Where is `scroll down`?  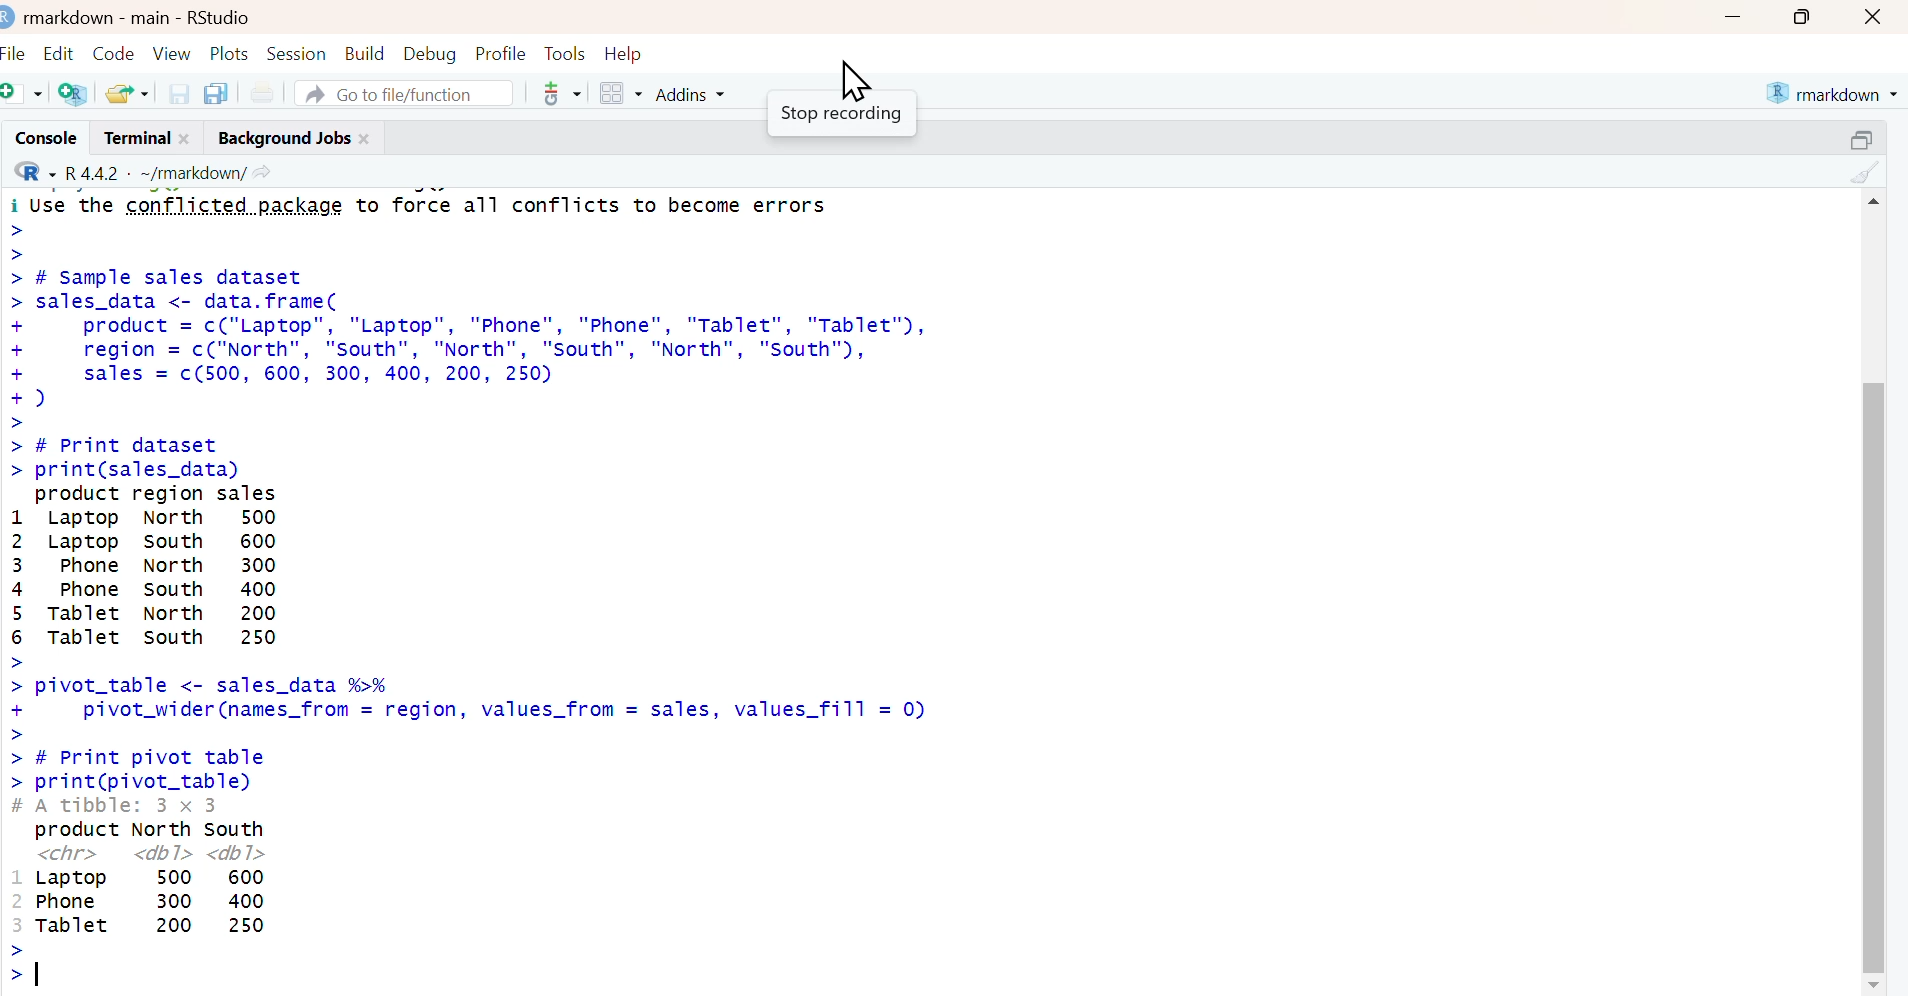
scroll down is located at coordinates (1875, 984).